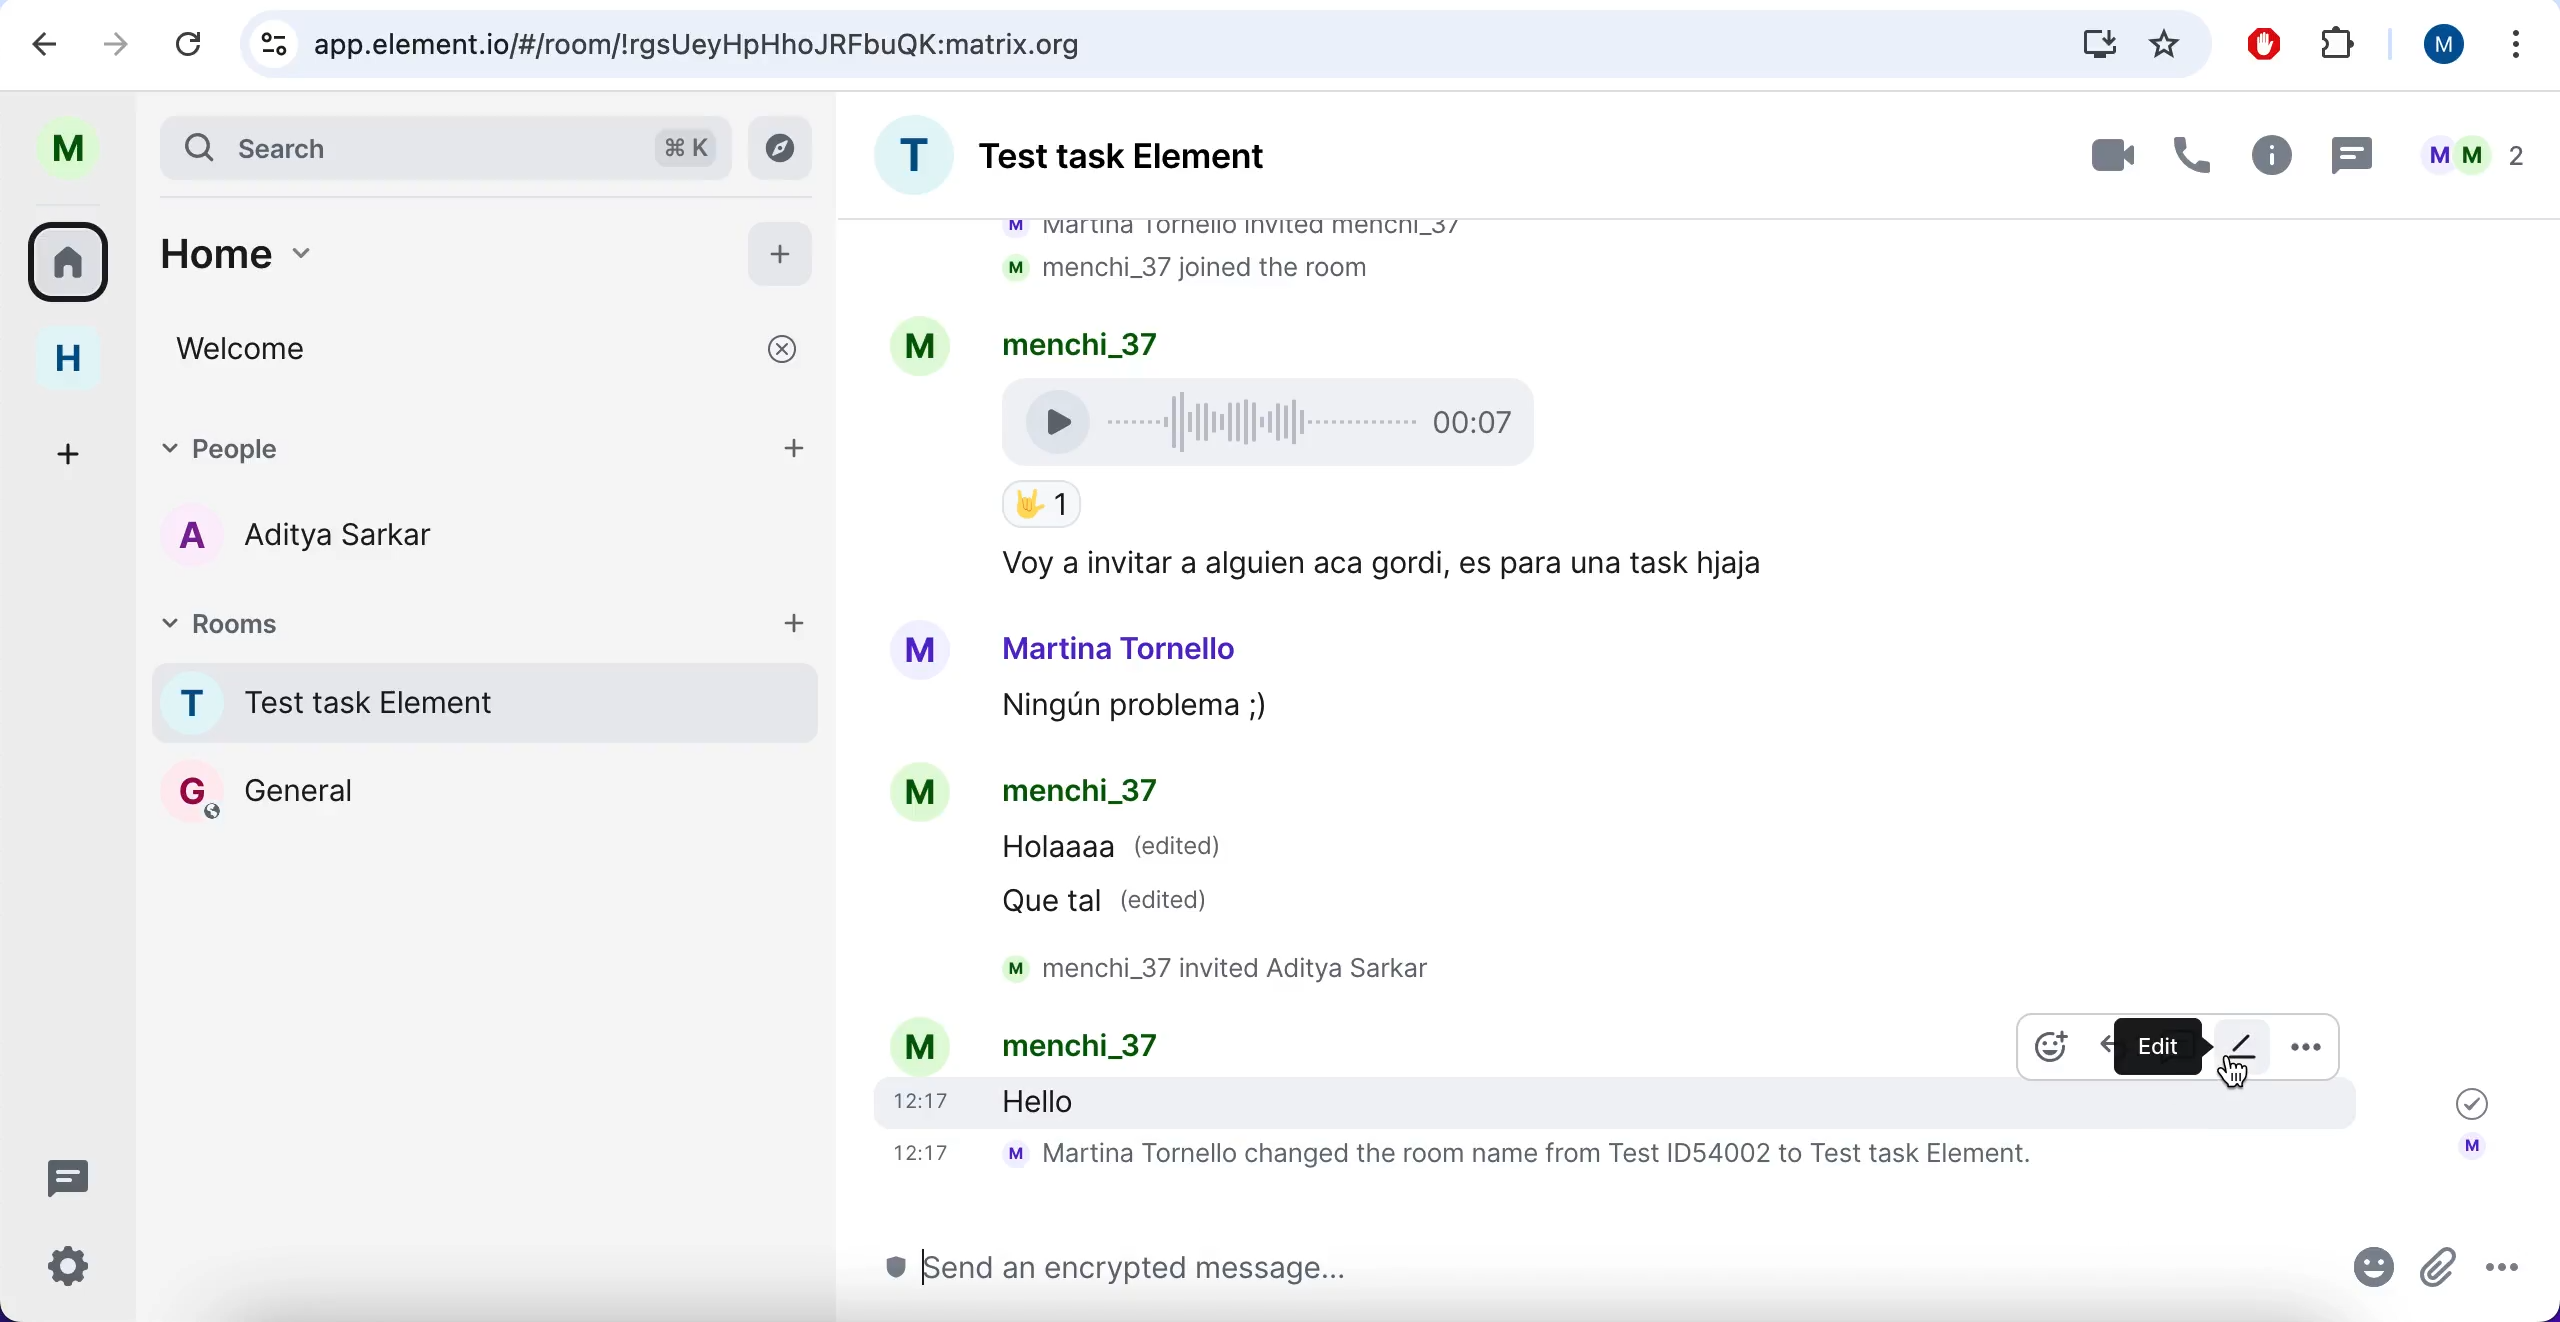  What do you see at coordinates (2440, 46) in the screenshot?
I see `user` at bounding box center [2440, 46].